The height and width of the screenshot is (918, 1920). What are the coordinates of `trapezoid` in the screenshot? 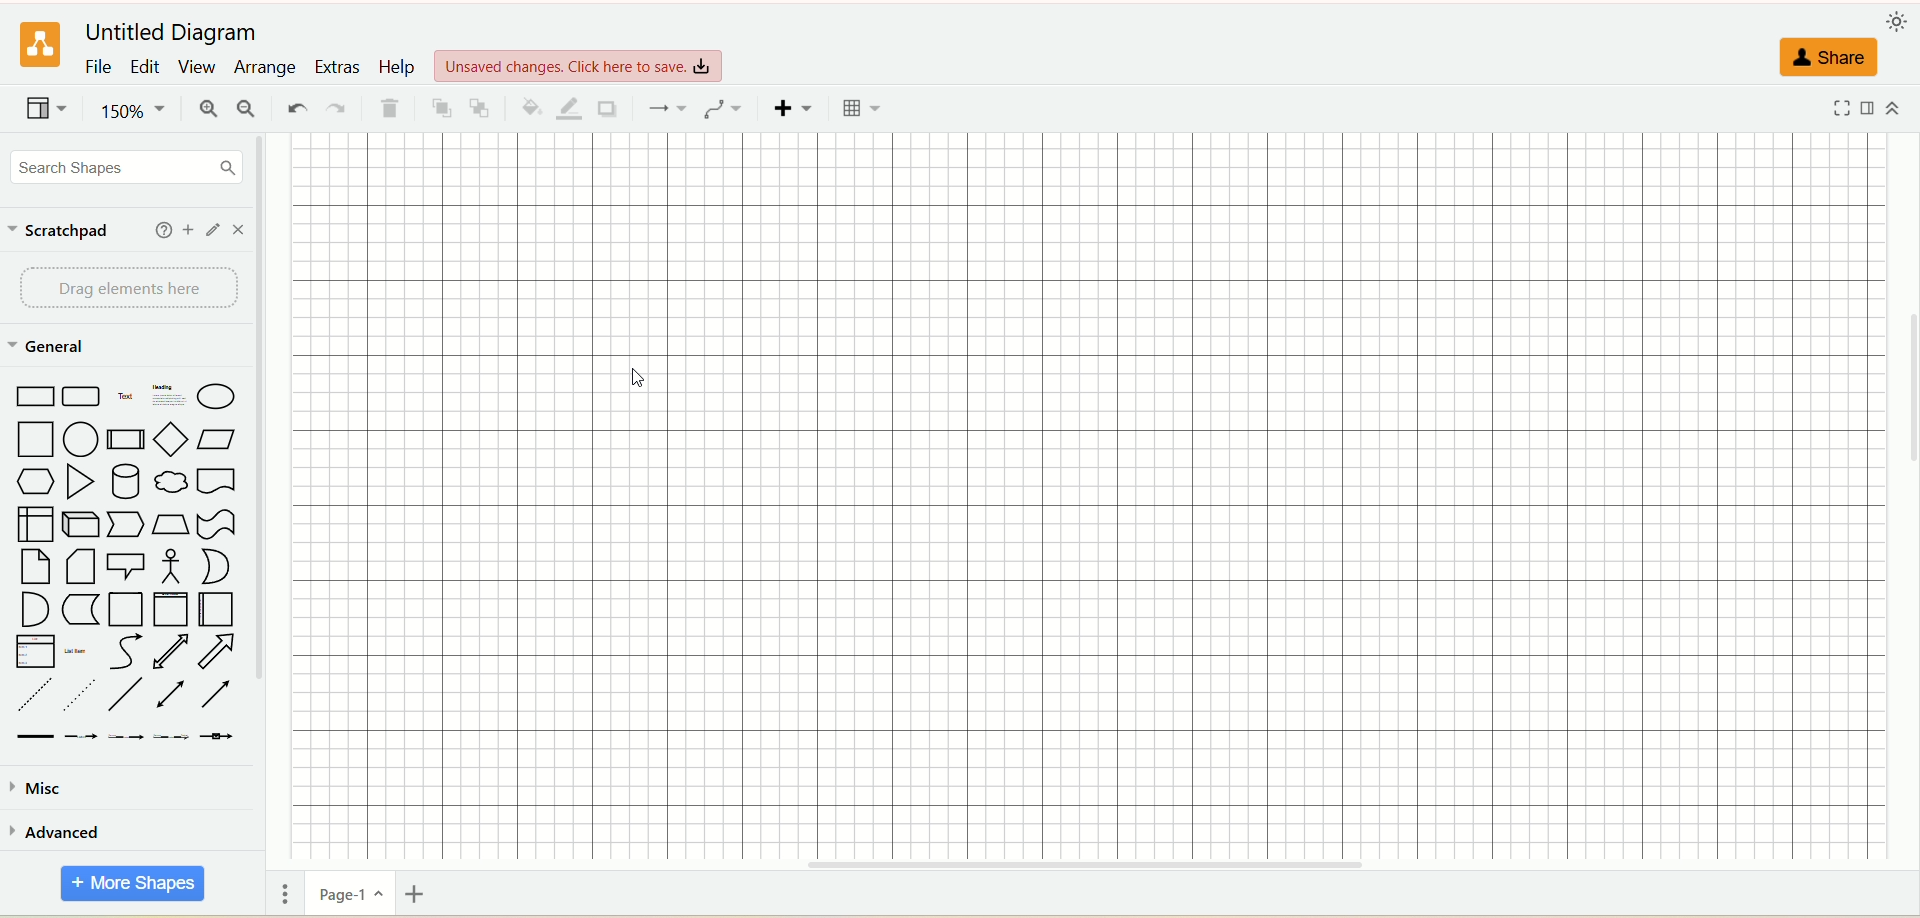 It's located at (168, 525).